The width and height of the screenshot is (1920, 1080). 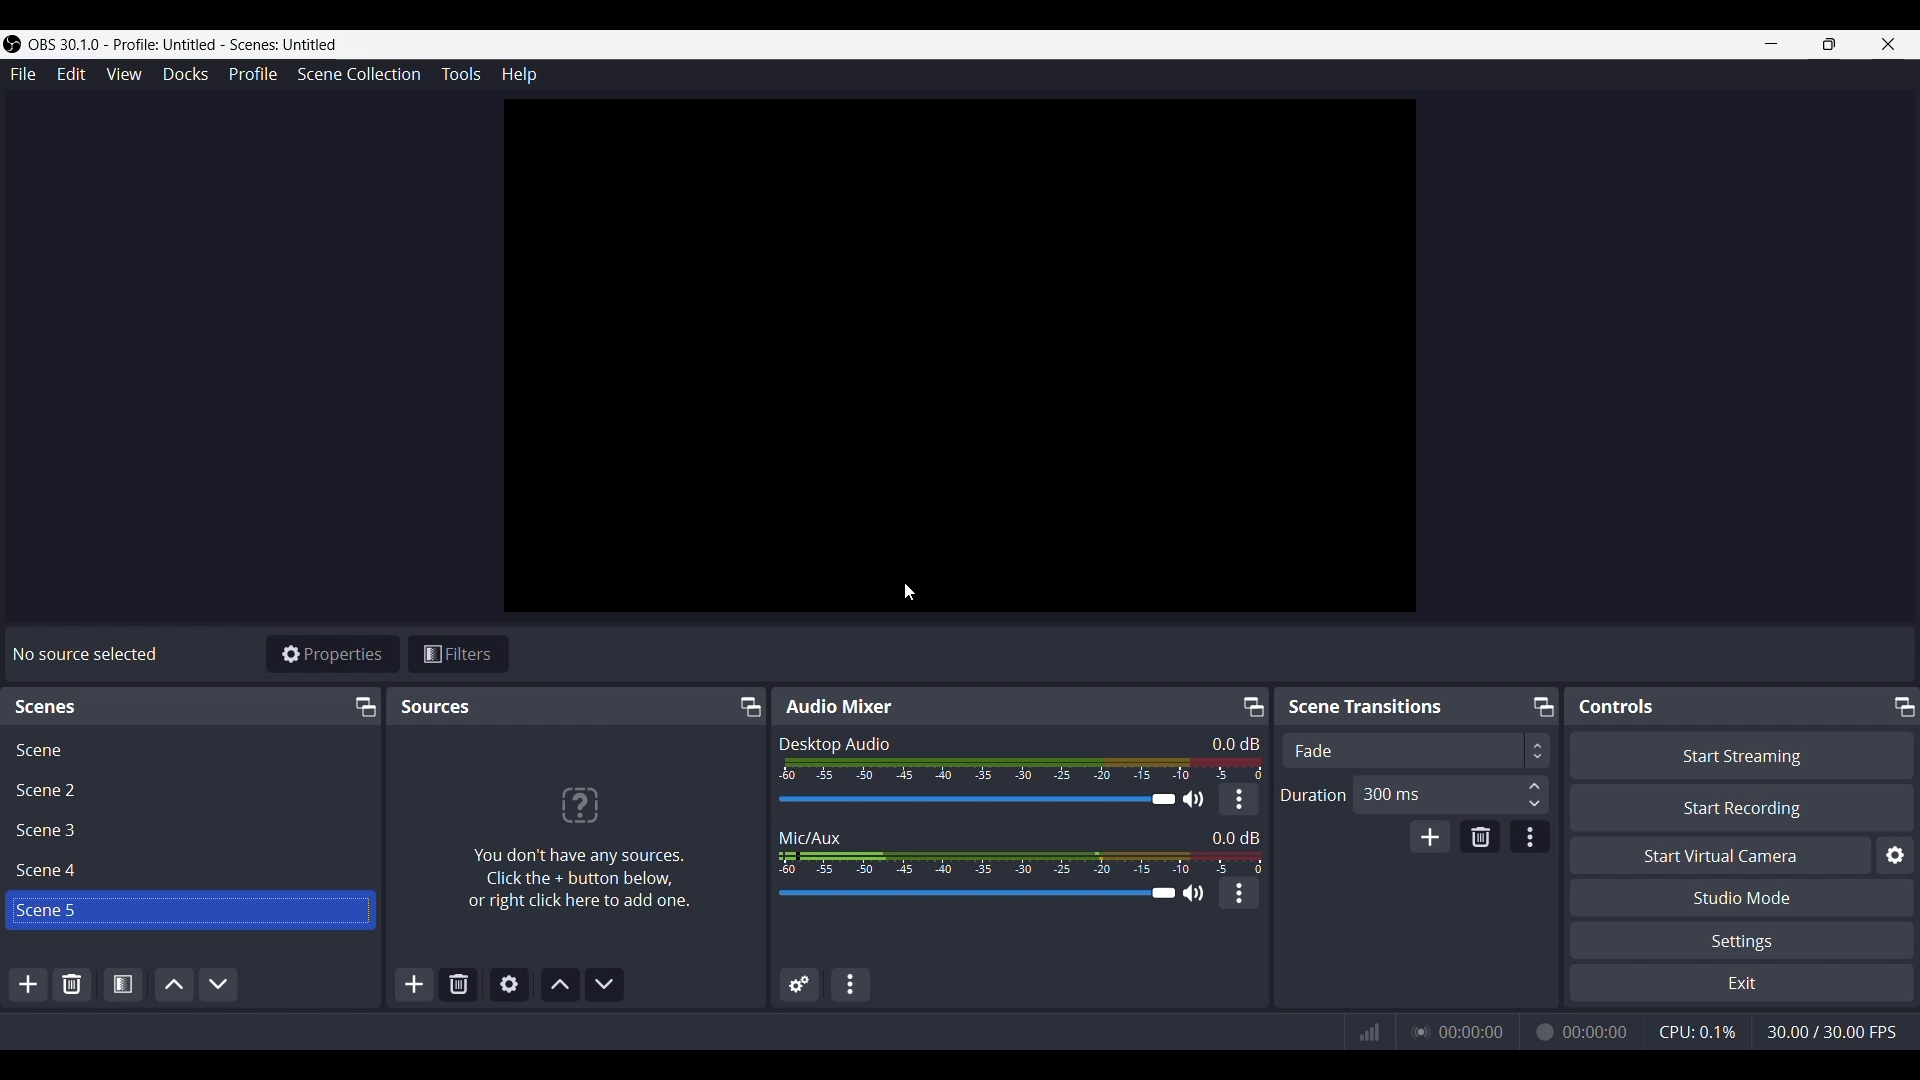 I want to click on Filters, so click(x=459, y=653).